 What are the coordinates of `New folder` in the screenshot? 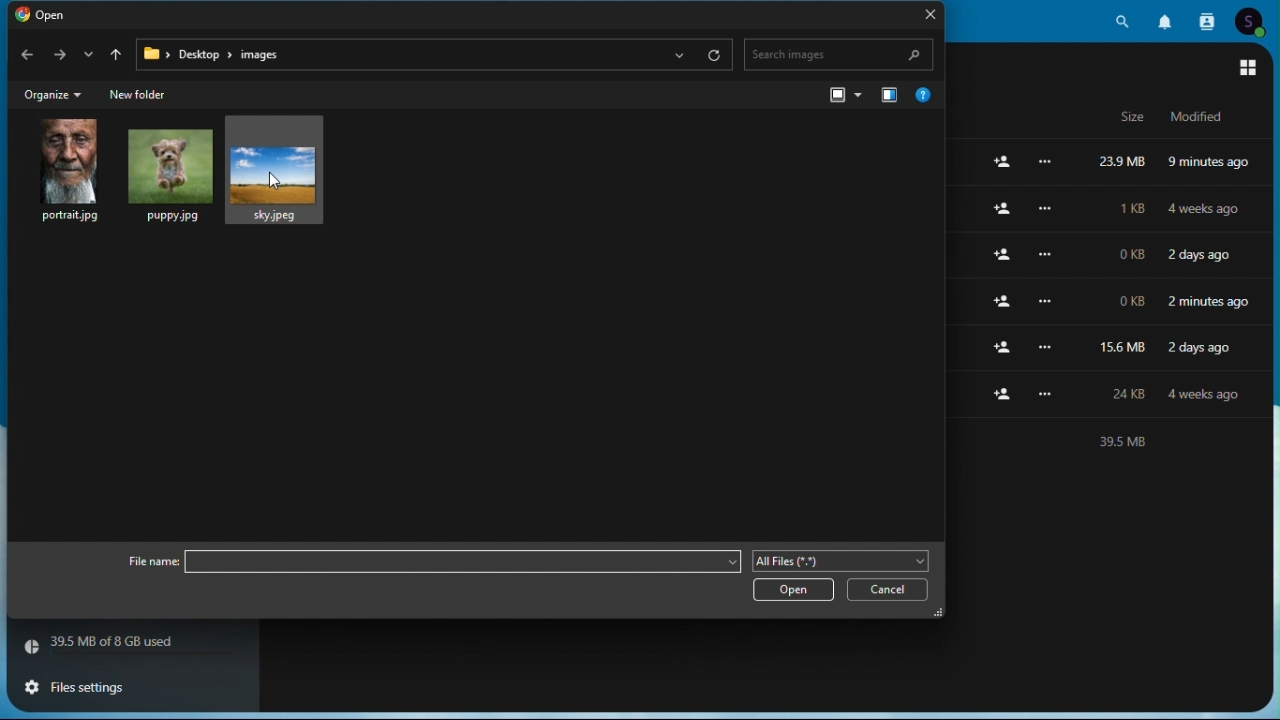 It's located at (145, 95).